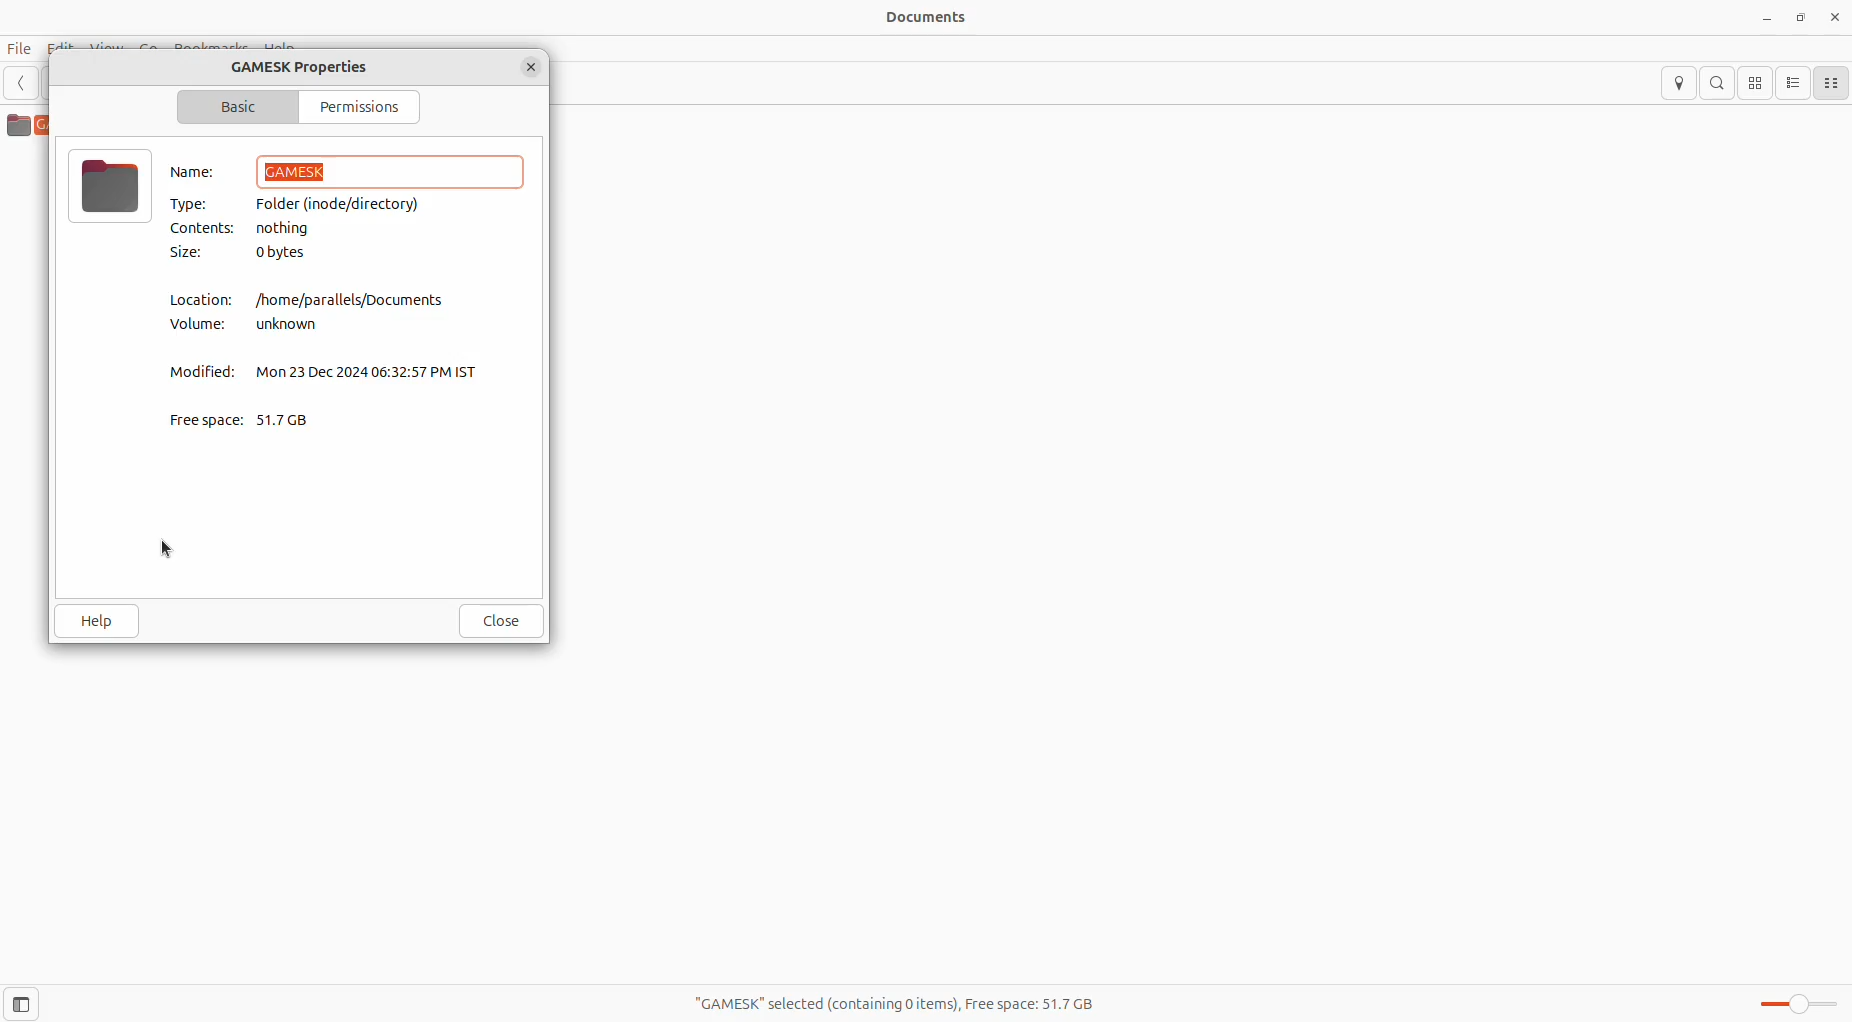 The width and height of the screenshot is (1852, 1022). I want to click on Name, so click(191, 172).